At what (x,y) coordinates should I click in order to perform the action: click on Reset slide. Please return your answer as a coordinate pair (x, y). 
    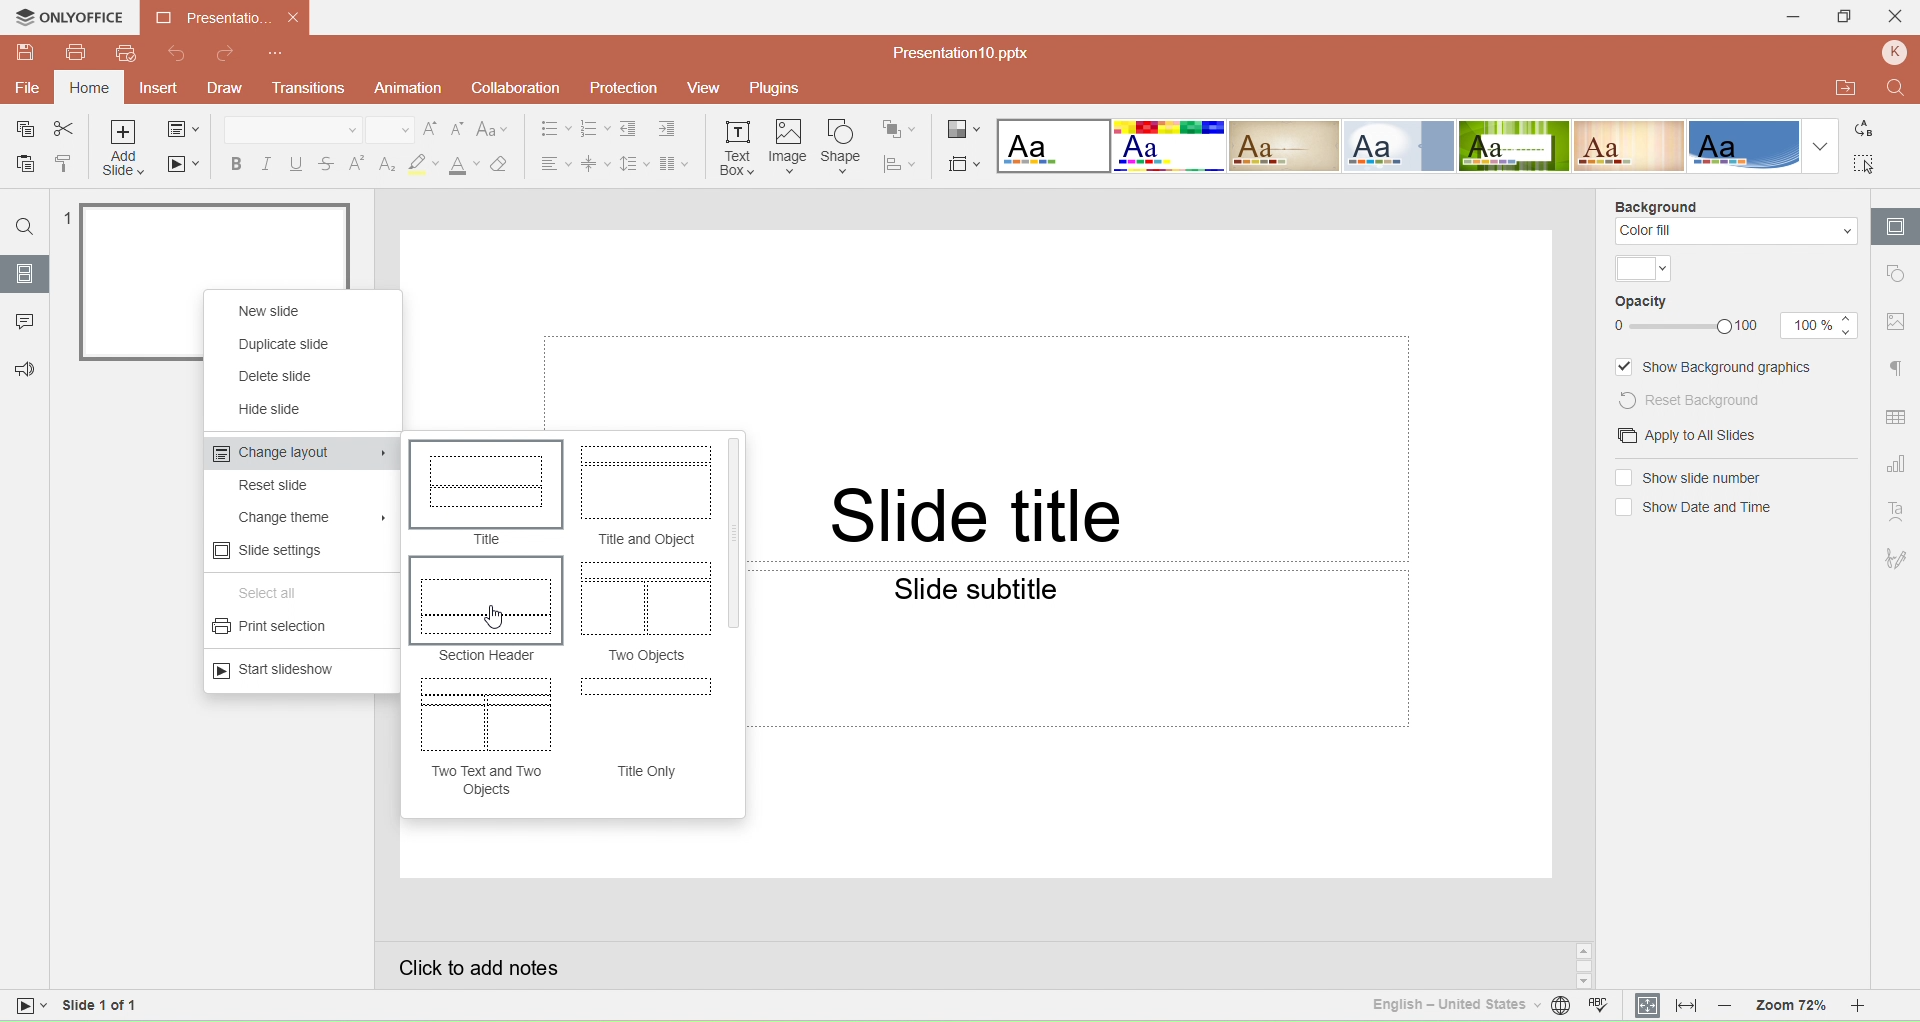
    Looking at the image, I should click on (288, 487).